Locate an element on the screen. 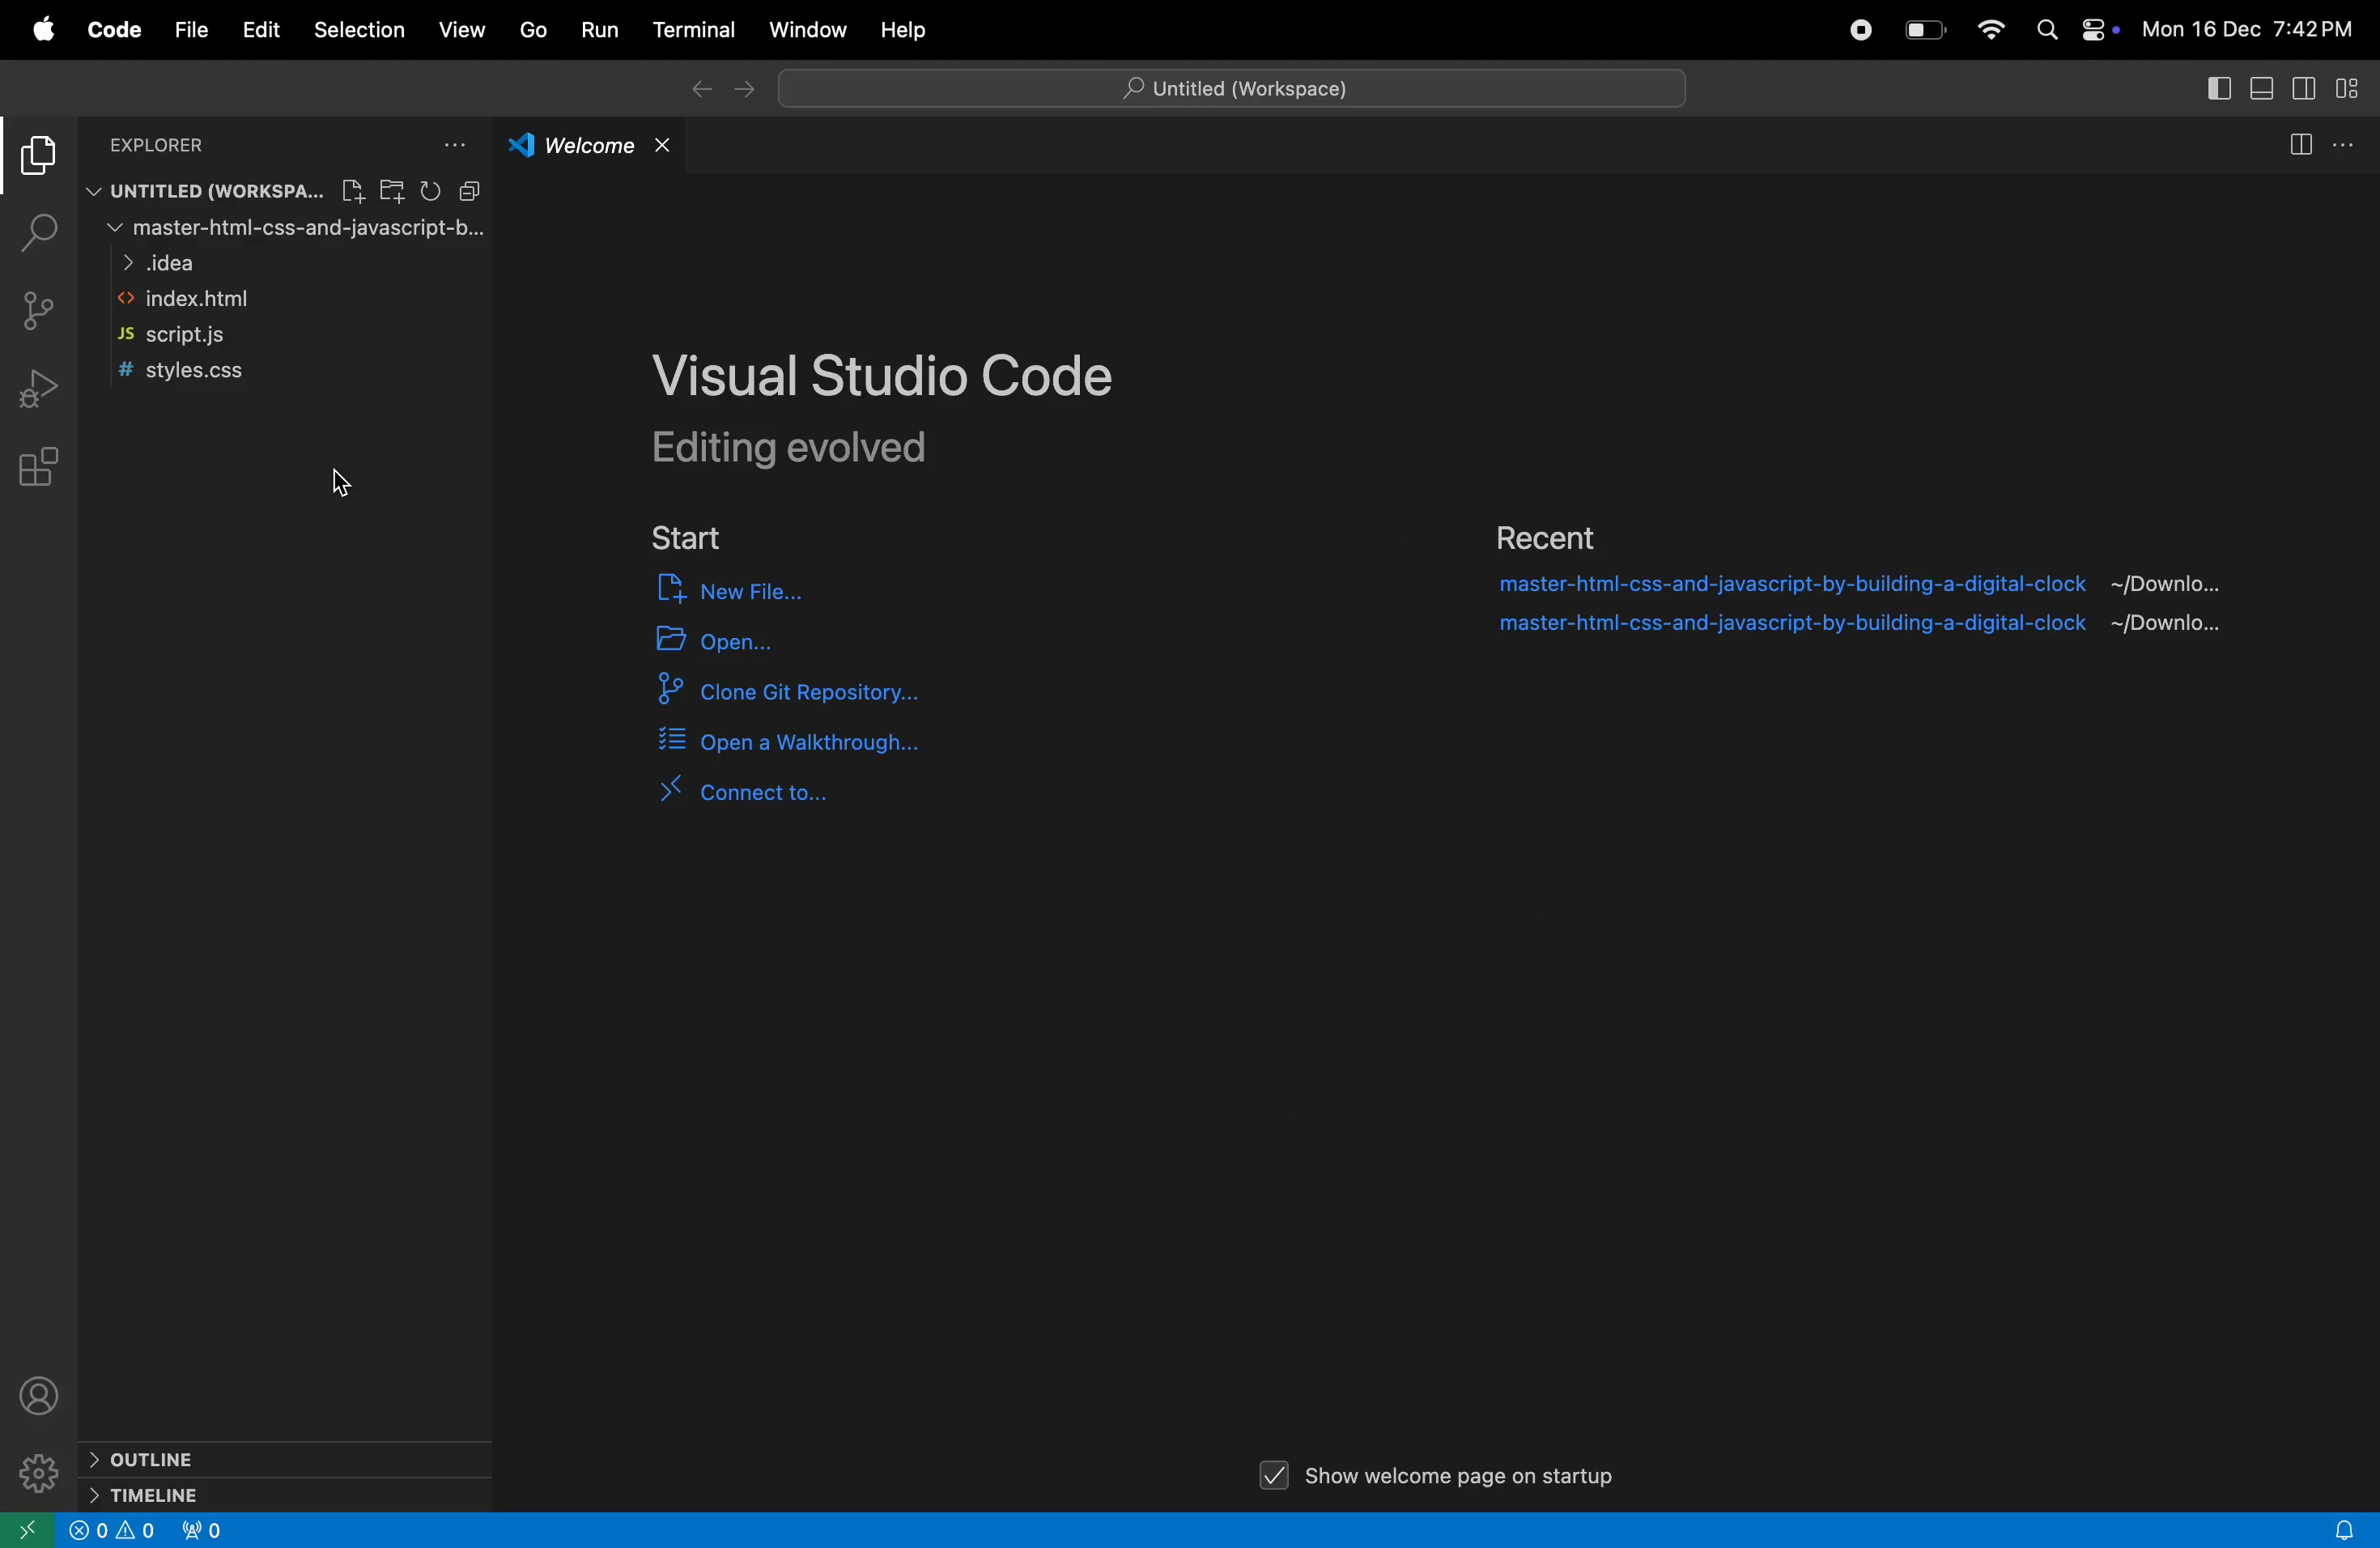 Image resolution: width=2380 pixels, height=1548 pixels. > TIMELINE is located at coordinates (156, 1494).